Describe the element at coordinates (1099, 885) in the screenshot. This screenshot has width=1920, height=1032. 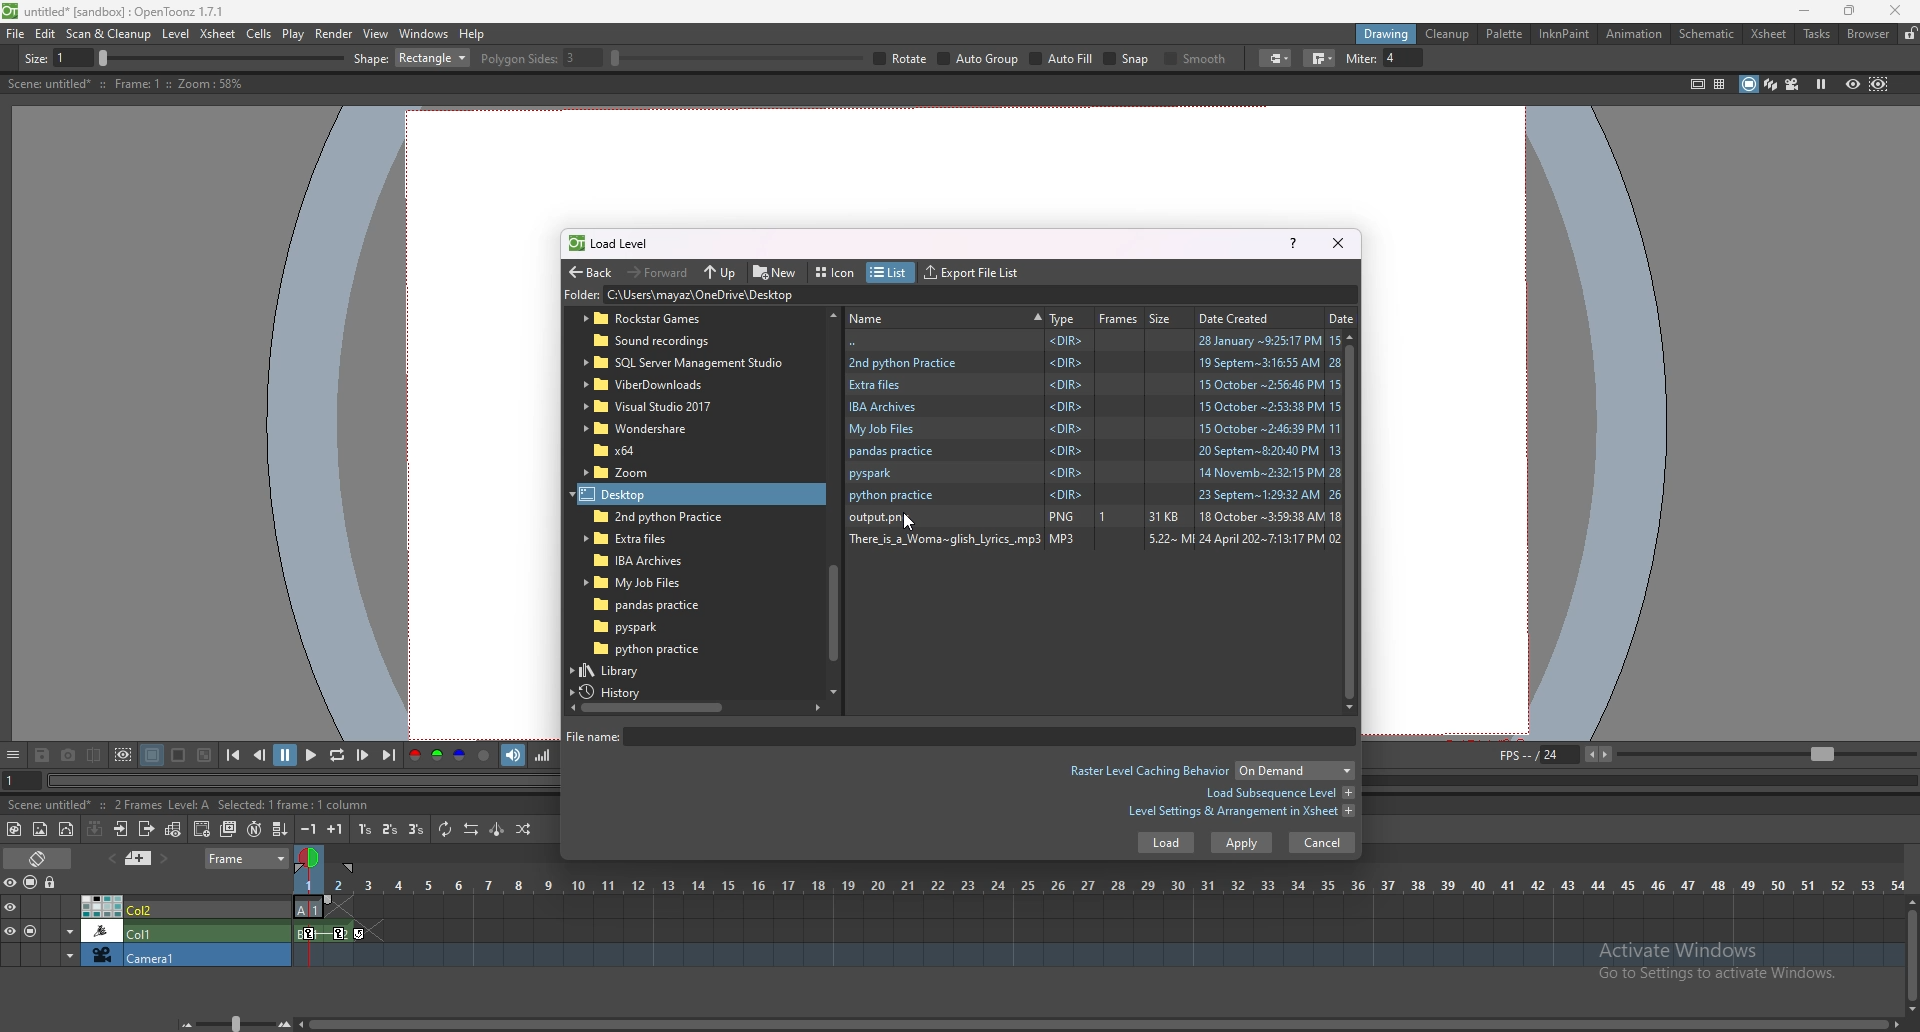
I see `time scale` at that location.